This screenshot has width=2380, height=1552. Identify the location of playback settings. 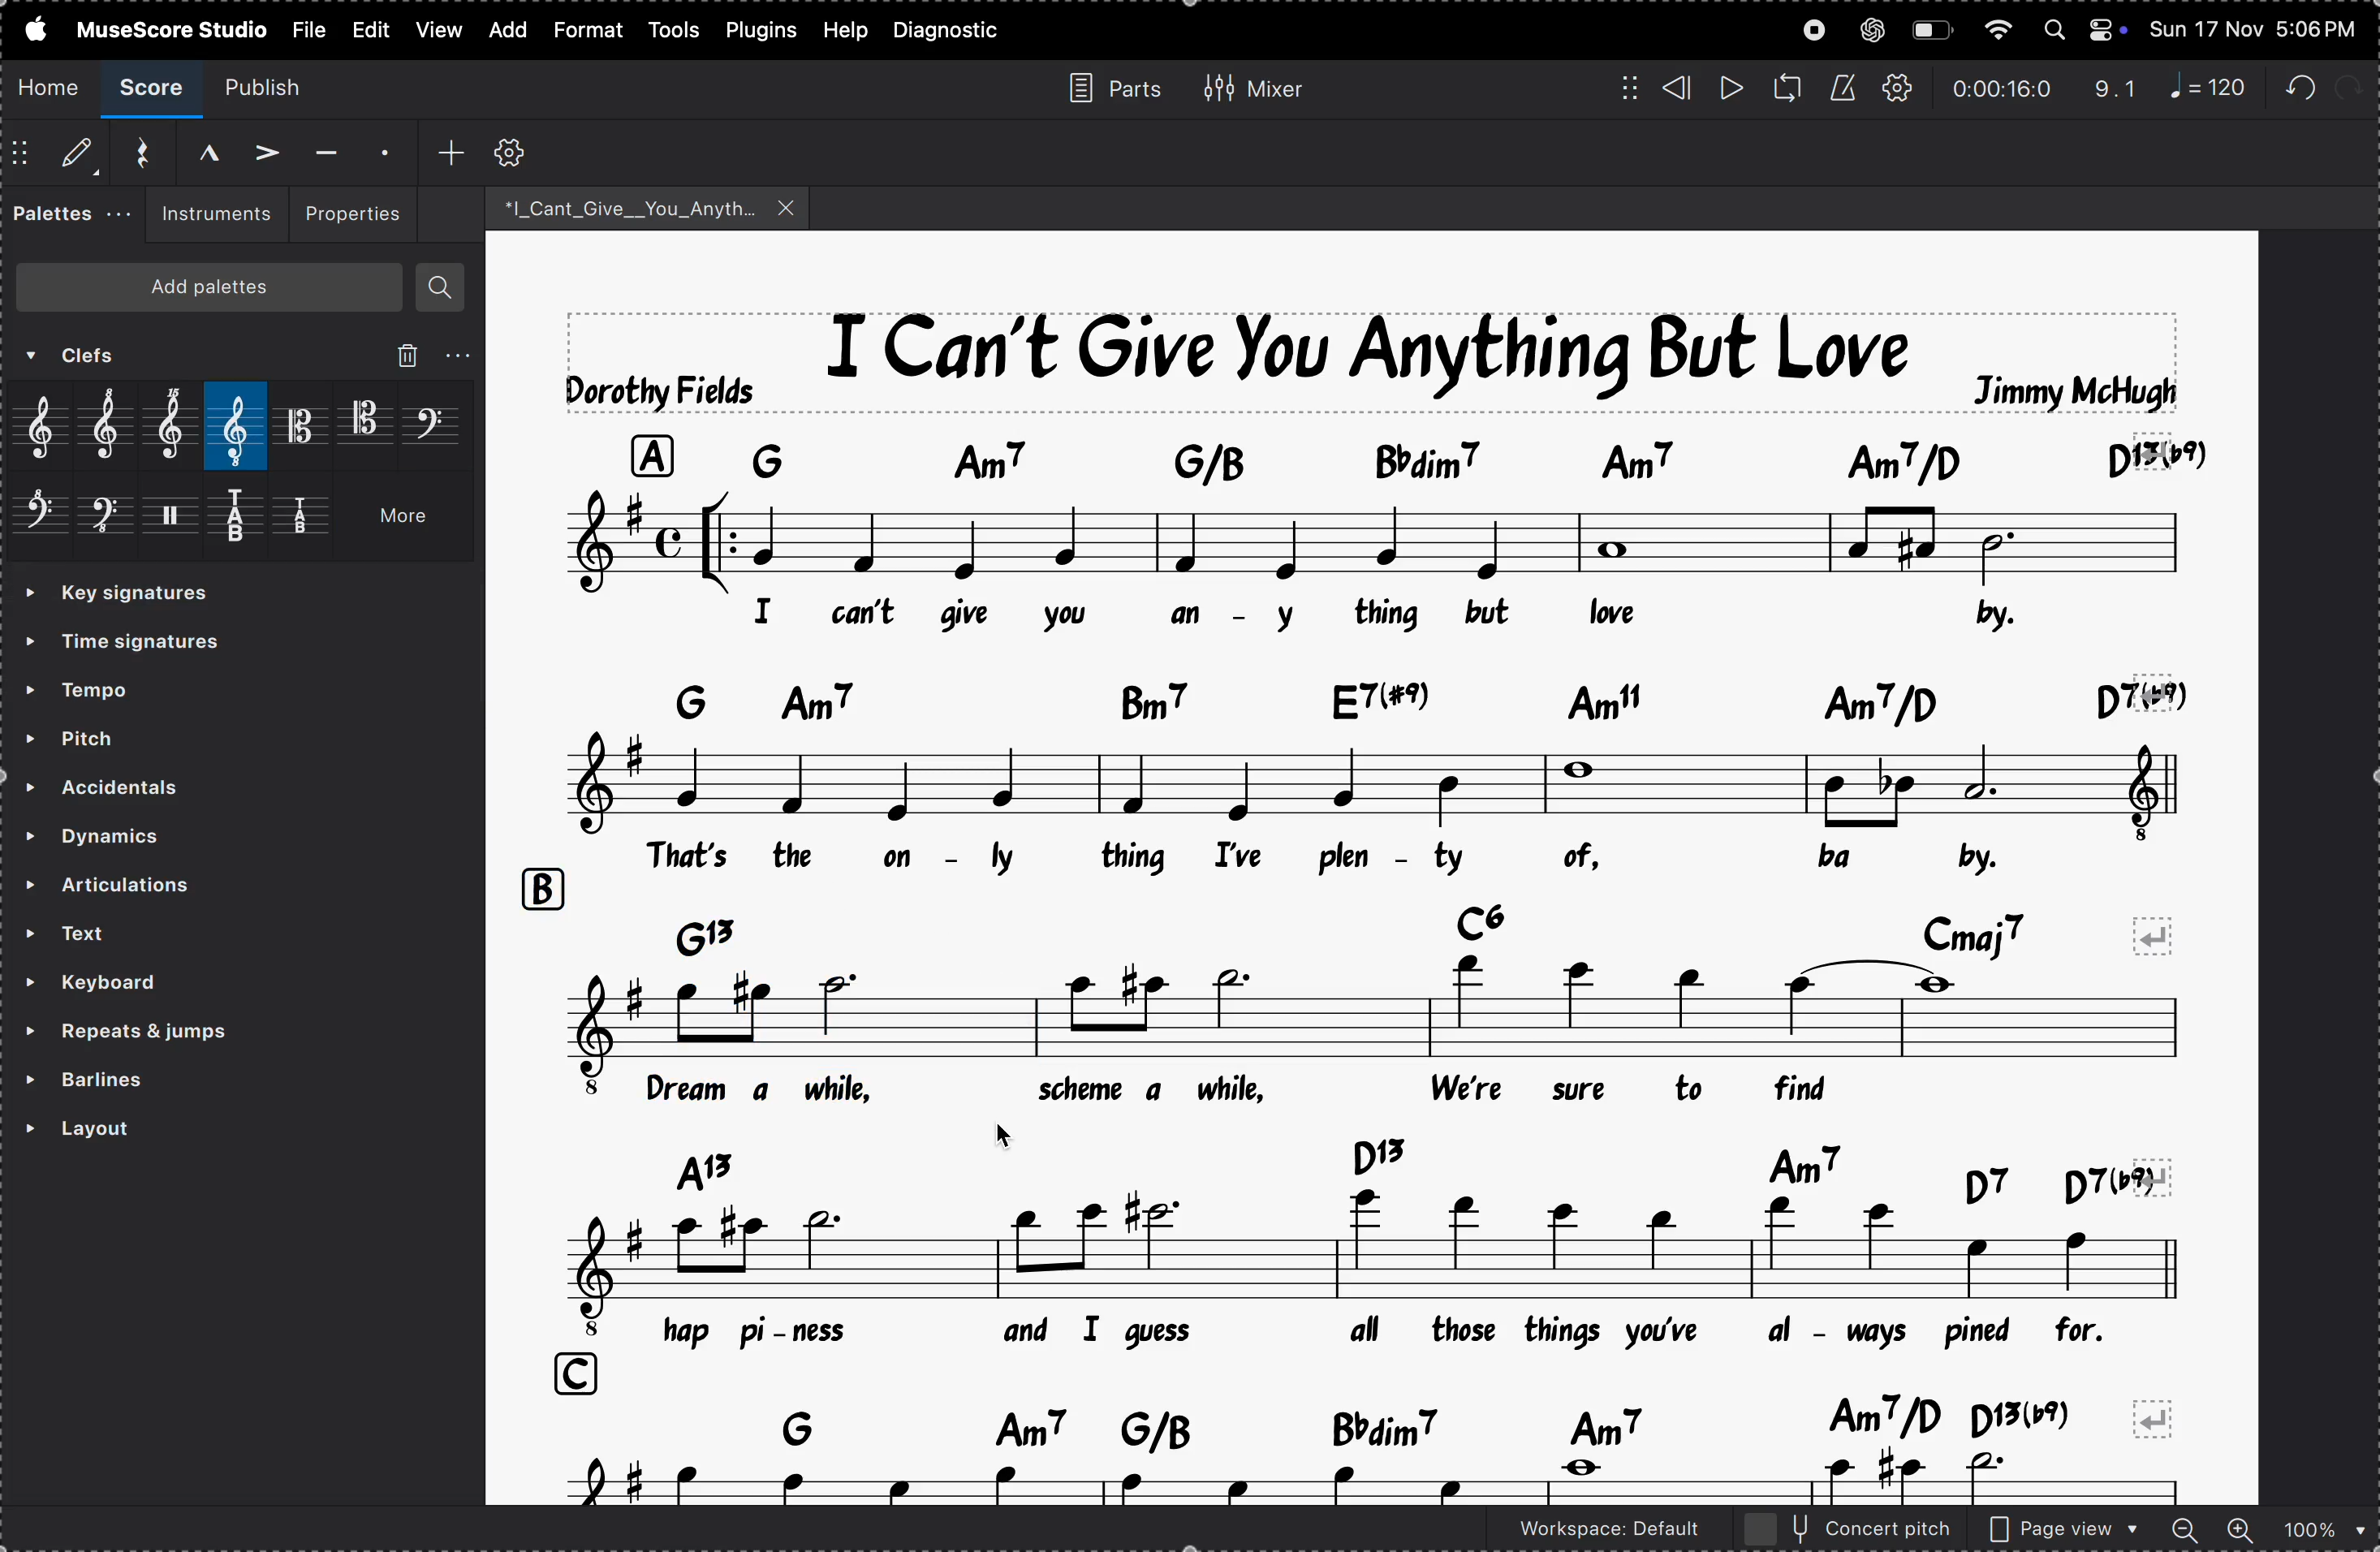
(1900, 89).